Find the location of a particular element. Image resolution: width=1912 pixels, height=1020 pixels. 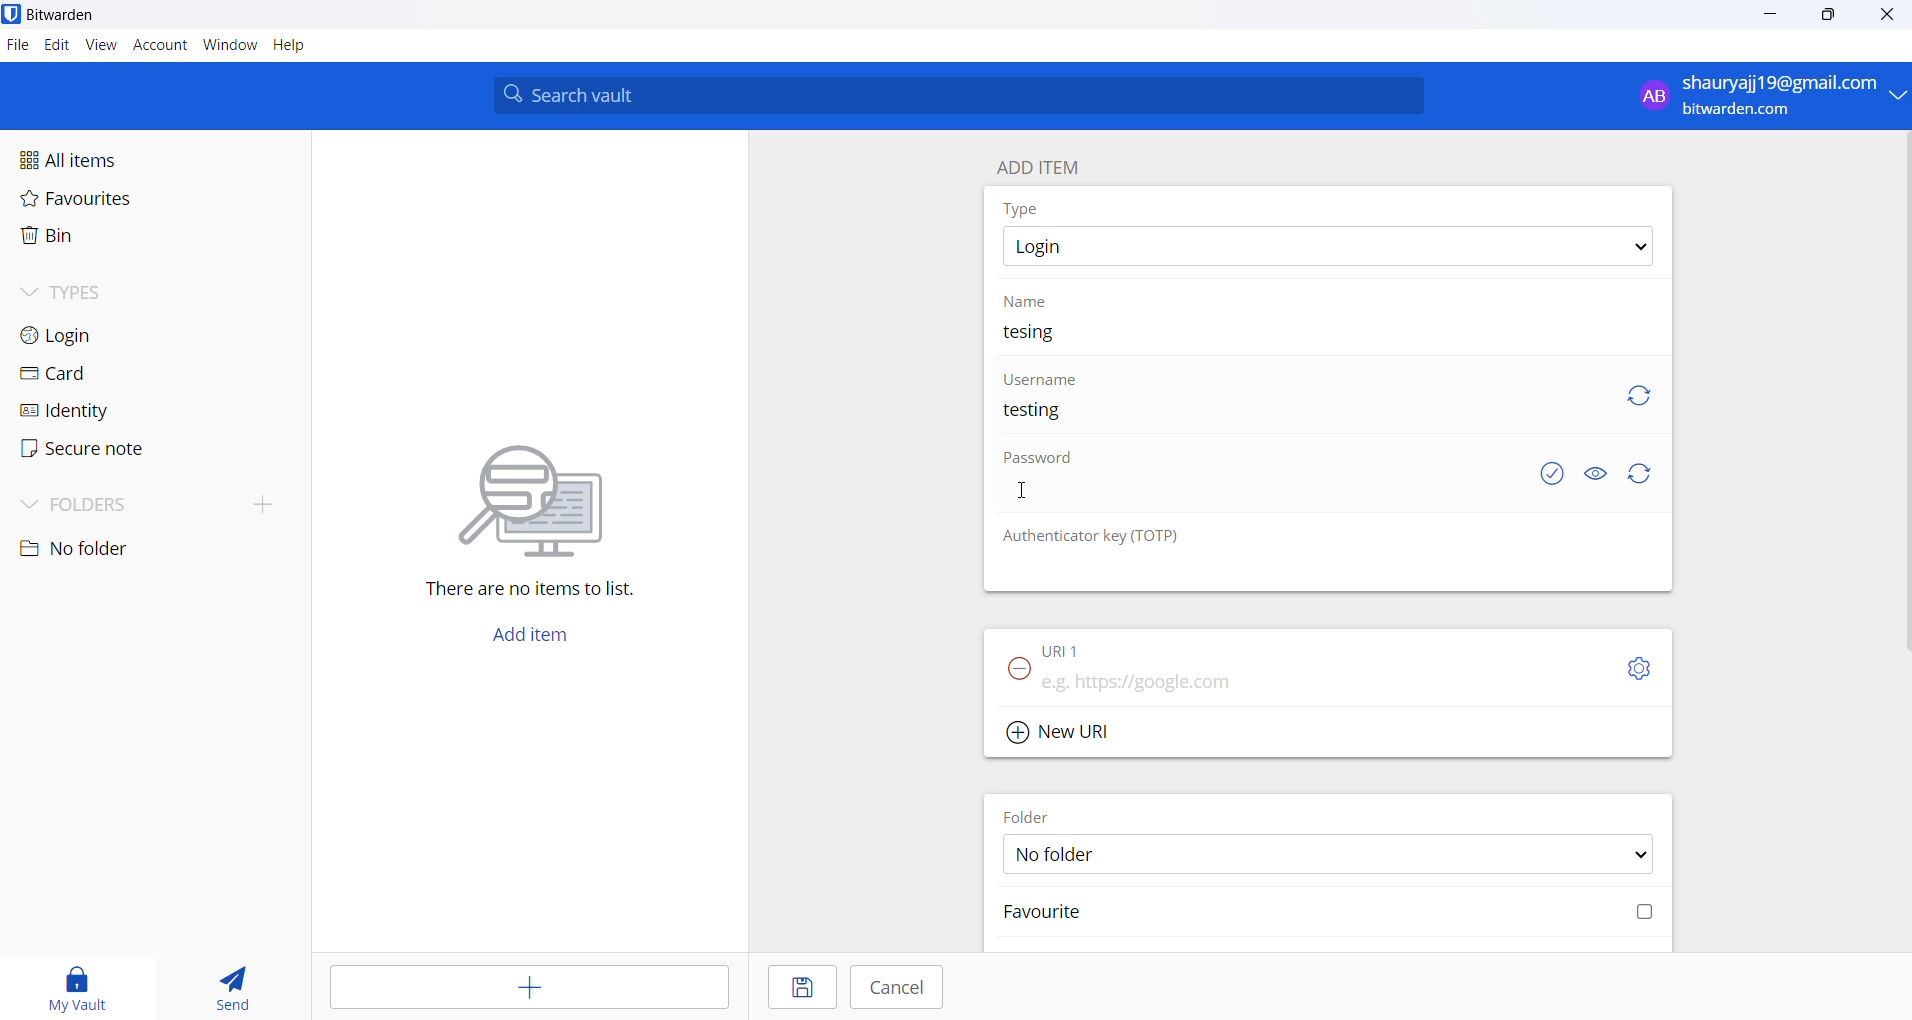

generate password is located at coordinates (1644, 475).